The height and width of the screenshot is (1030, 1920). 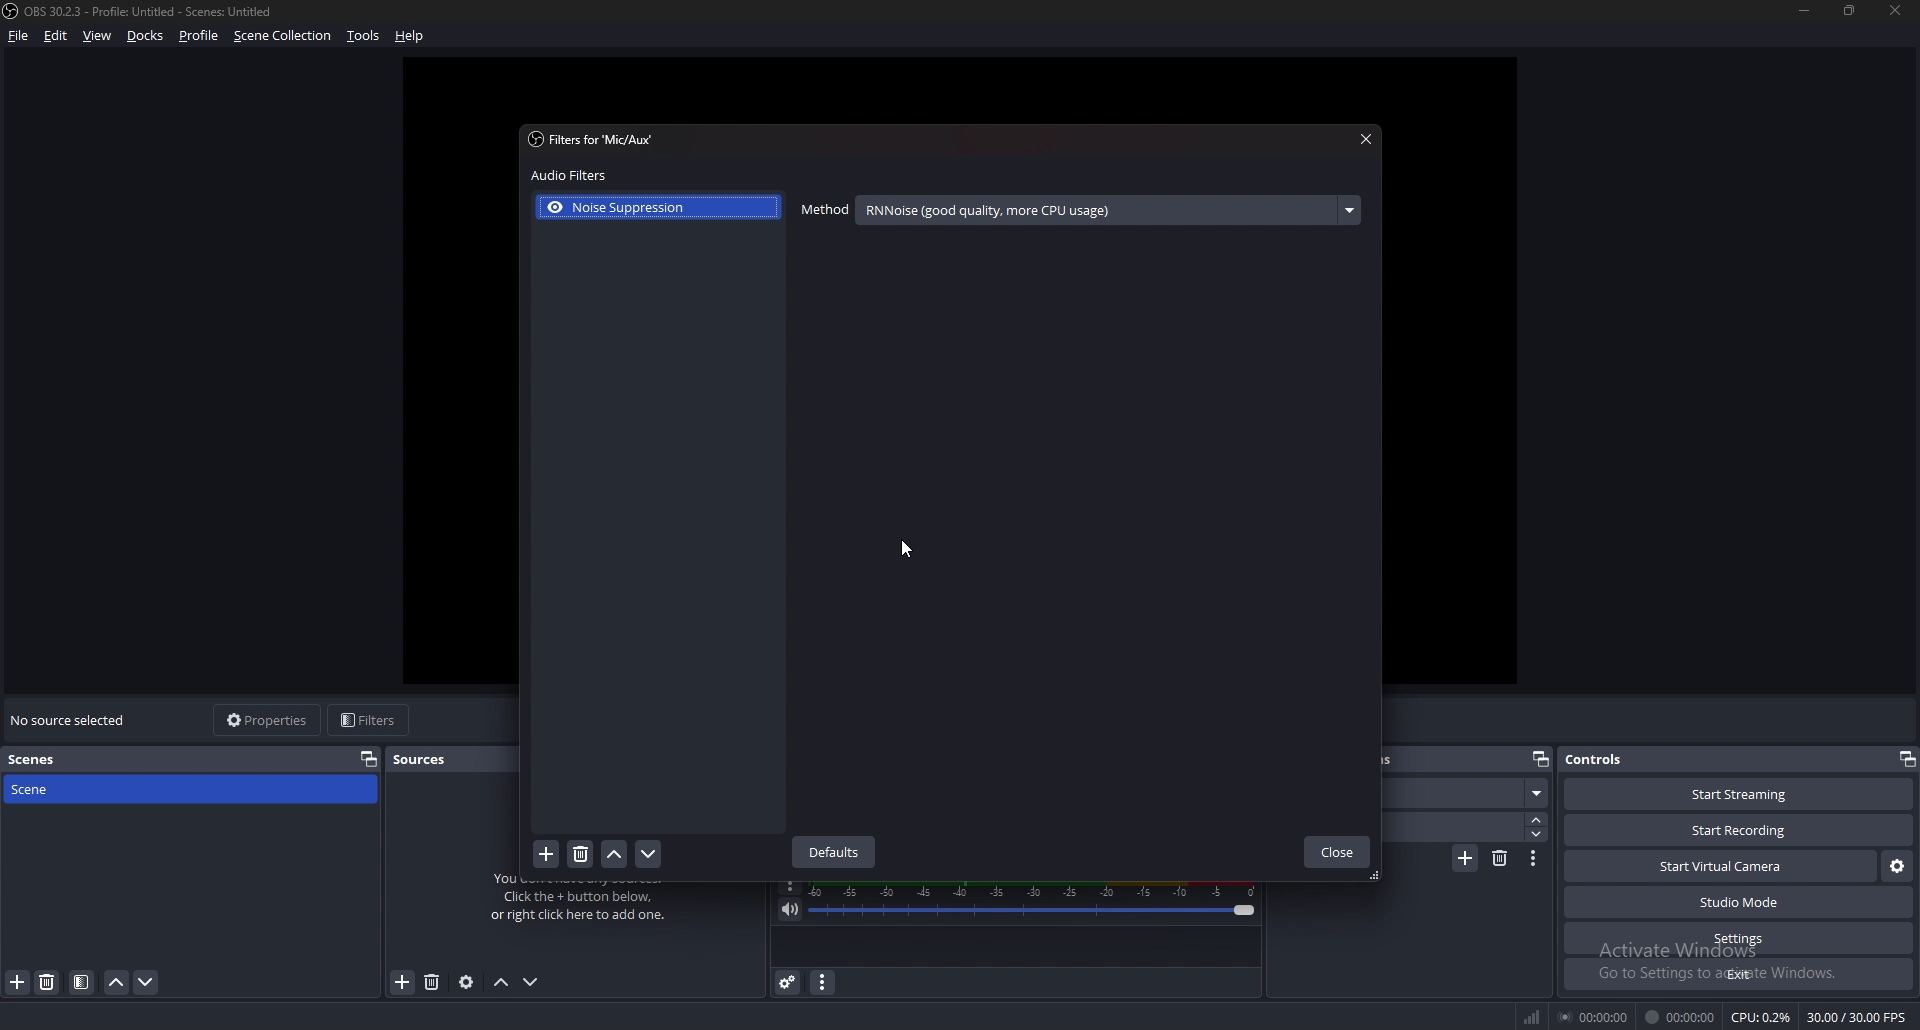 What do you see at coordinates (1536, 819) in the screenshot?
I see `increase duration` at bounding box center [1536, 819].